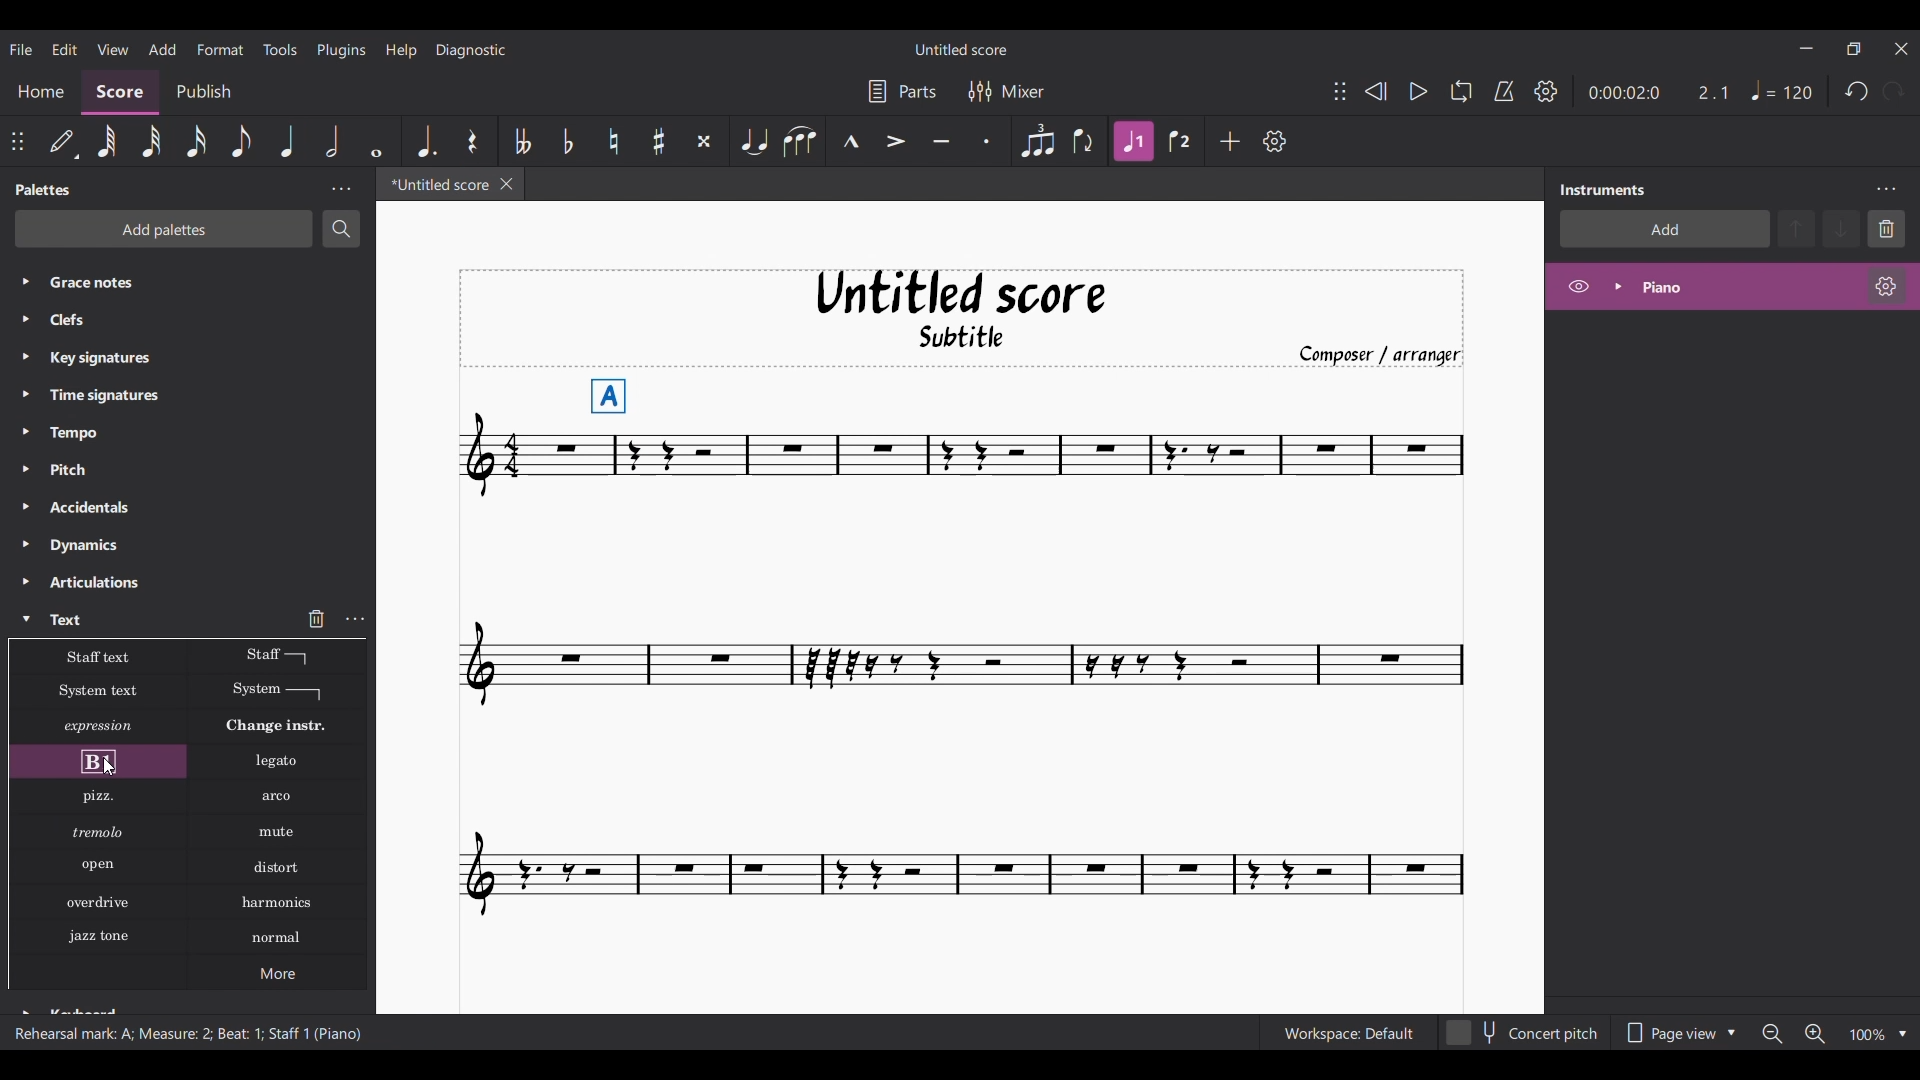  What do you see at coordinates (17, 141) in the screenshot?
I see `Change position of toolbar attached` at bounding box center [17, 141].